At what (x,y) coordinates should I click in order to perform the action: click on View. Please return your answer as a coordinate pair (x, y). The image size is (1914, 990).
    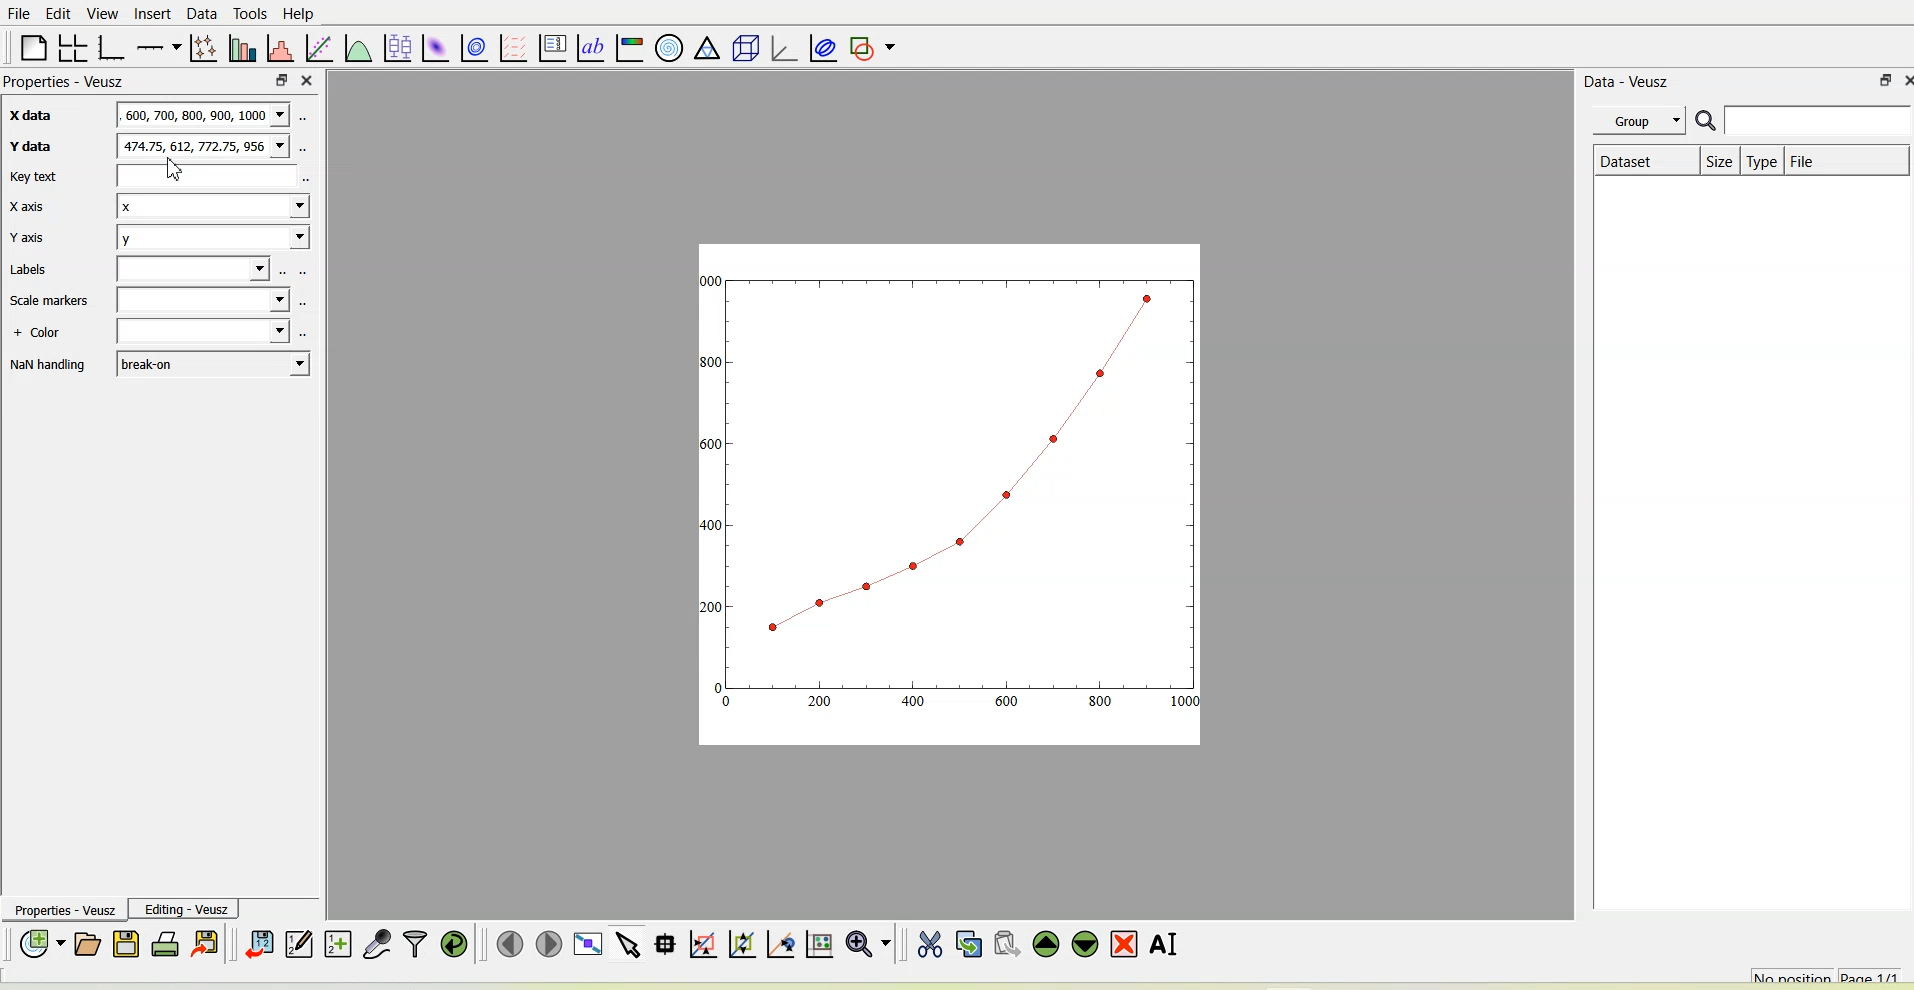
    Looking at the image, I should click on (99, 14).